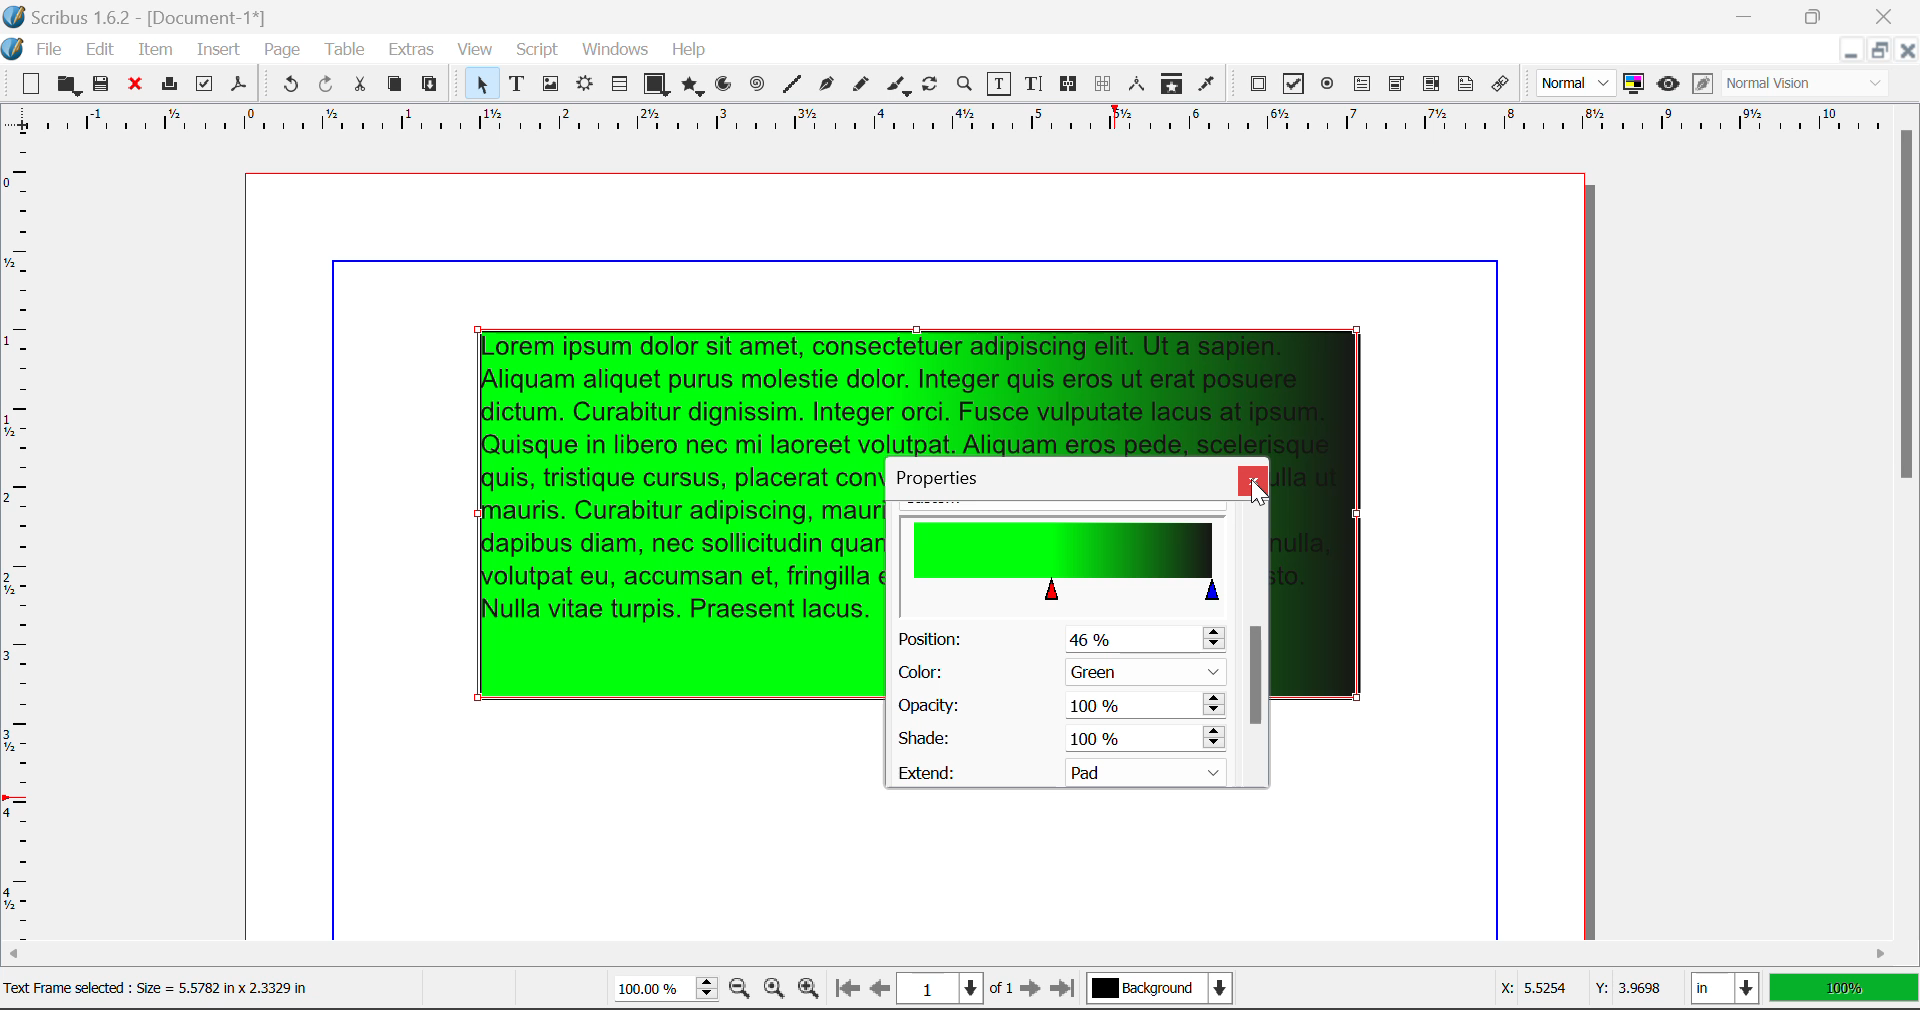 The height and width of the screenshot is (1010, 1920). I want to click on Vertical Page Margins, so click(959, 126).